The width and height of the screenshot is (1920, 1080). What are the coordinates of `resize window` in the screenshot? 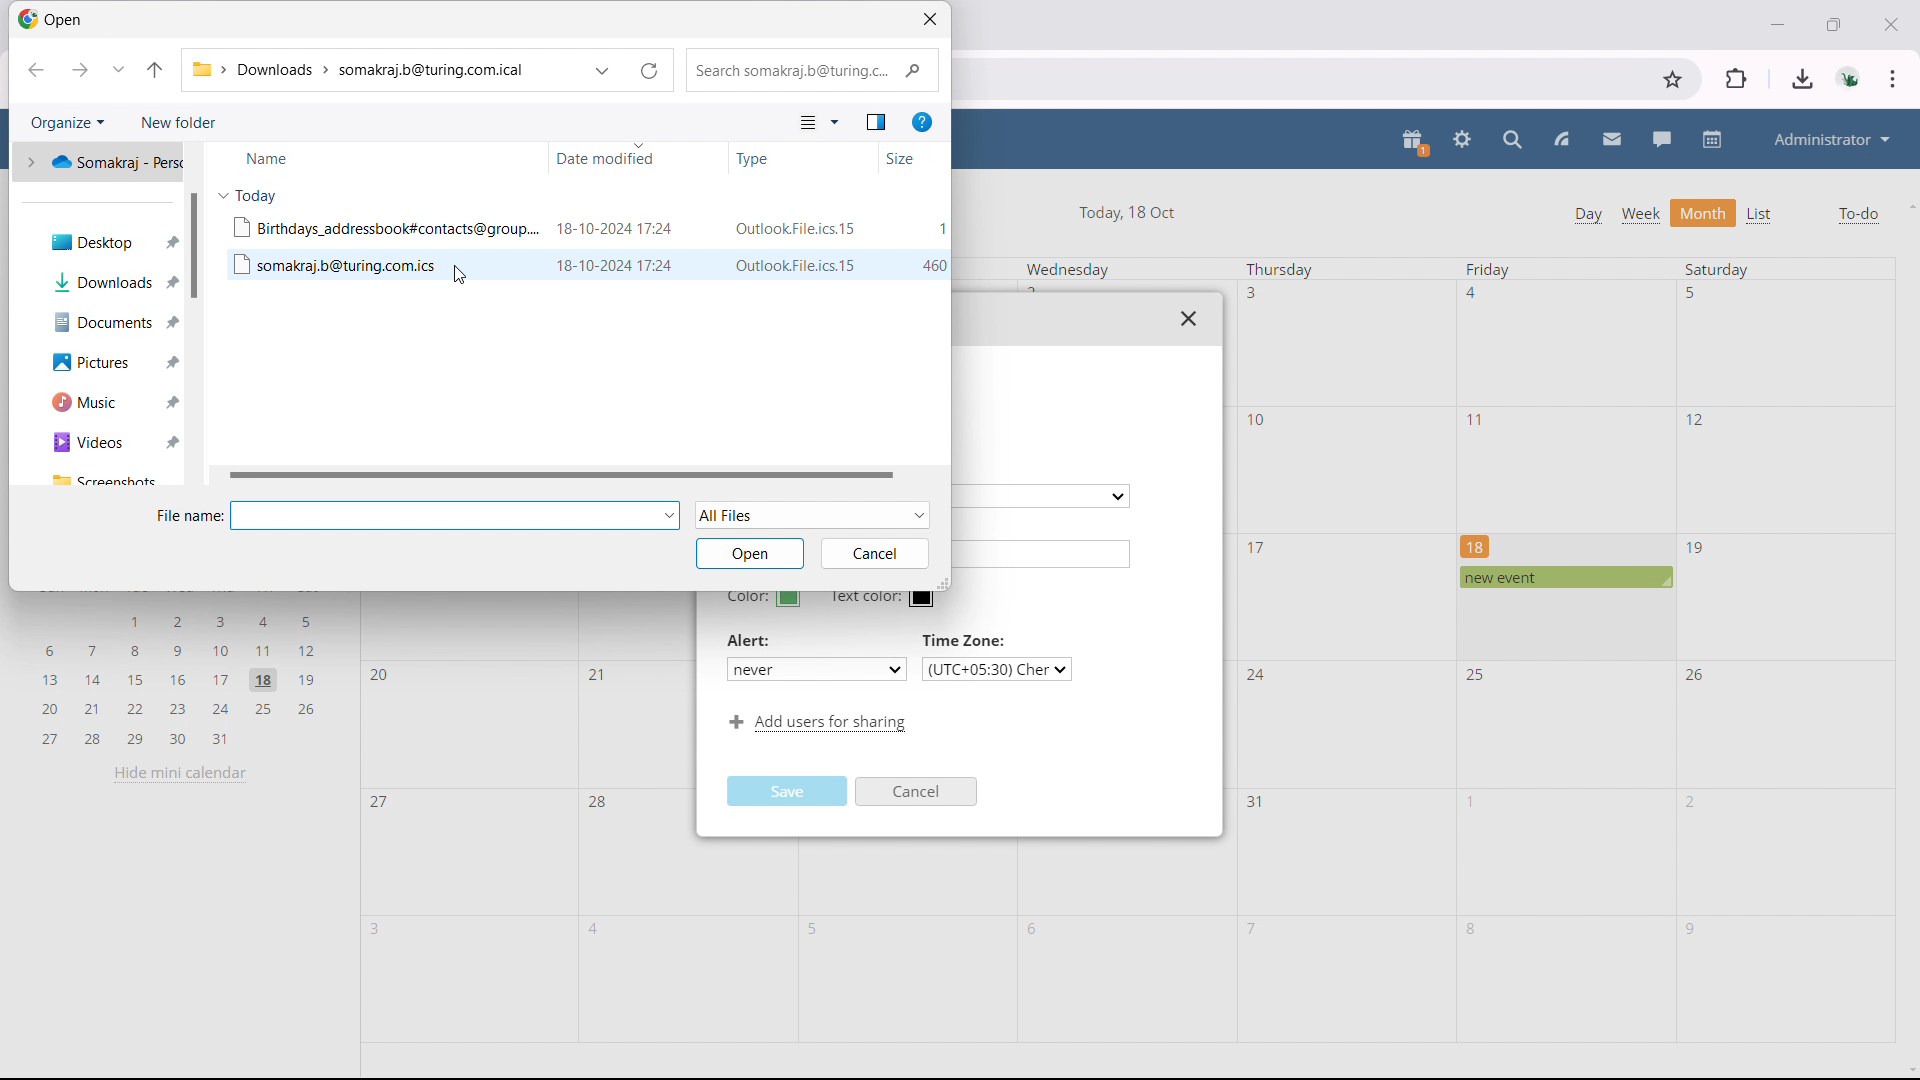 It's located at (943, 581).